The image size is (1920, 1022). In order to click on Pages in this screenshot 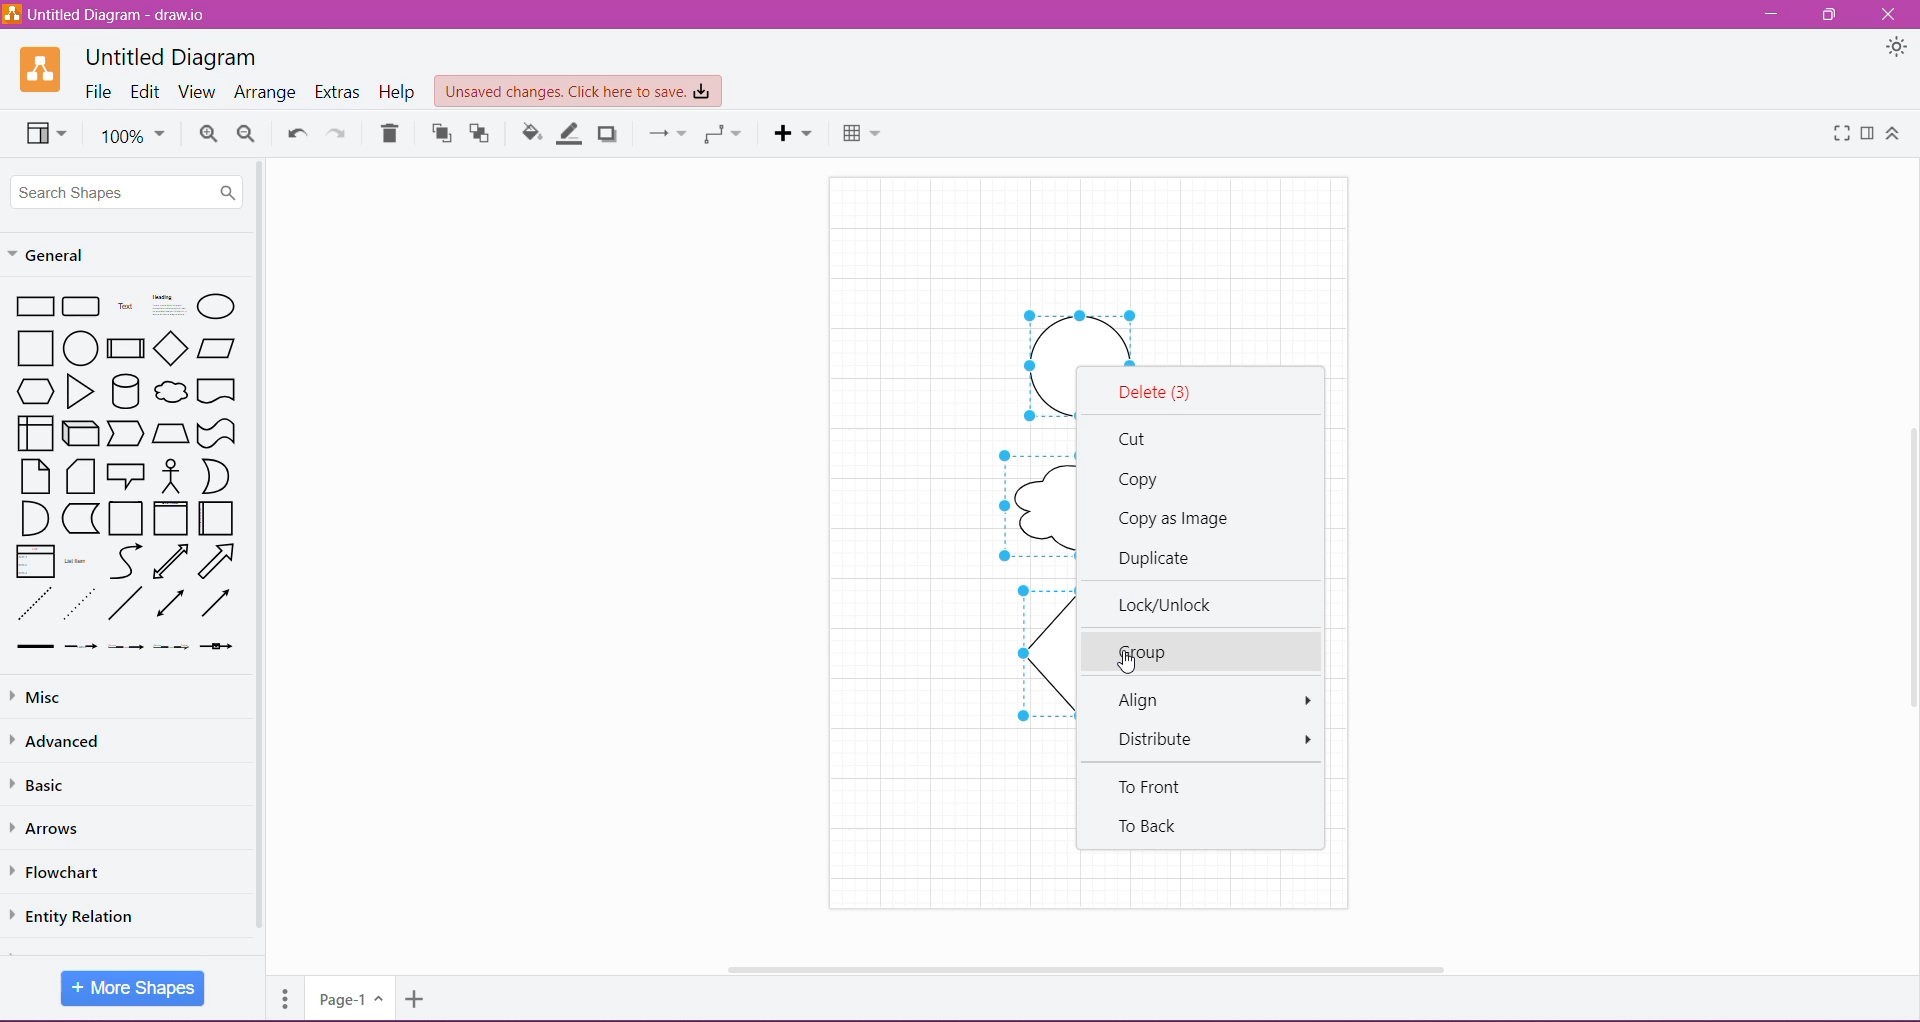, I will do `click(282, 996)`.